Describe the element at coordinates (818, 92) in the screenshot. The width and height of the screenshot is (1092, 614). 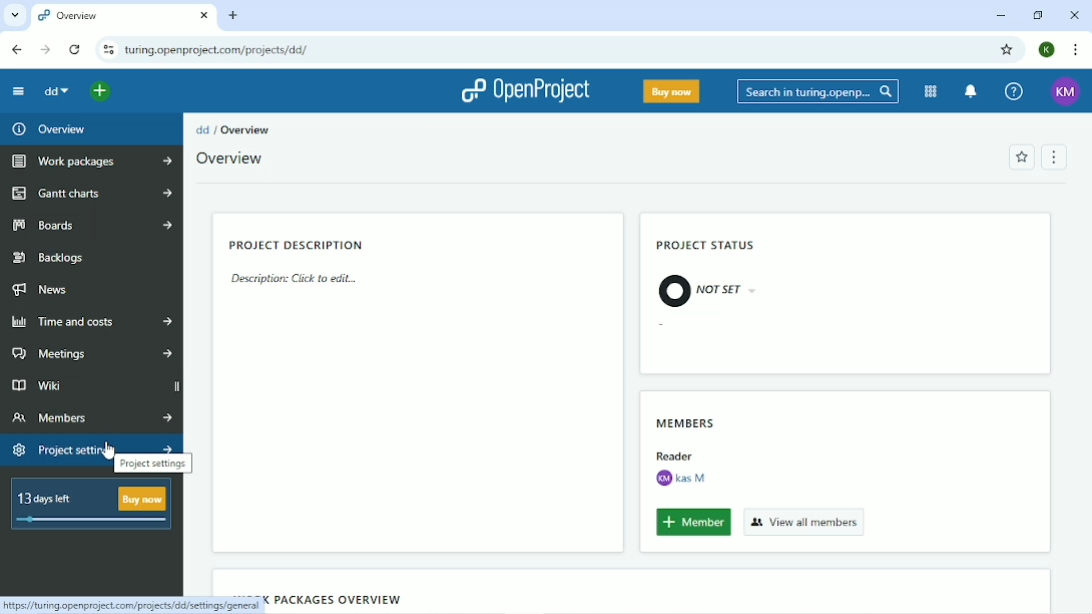
I see `Search in turing.openprojects.com` at that location.